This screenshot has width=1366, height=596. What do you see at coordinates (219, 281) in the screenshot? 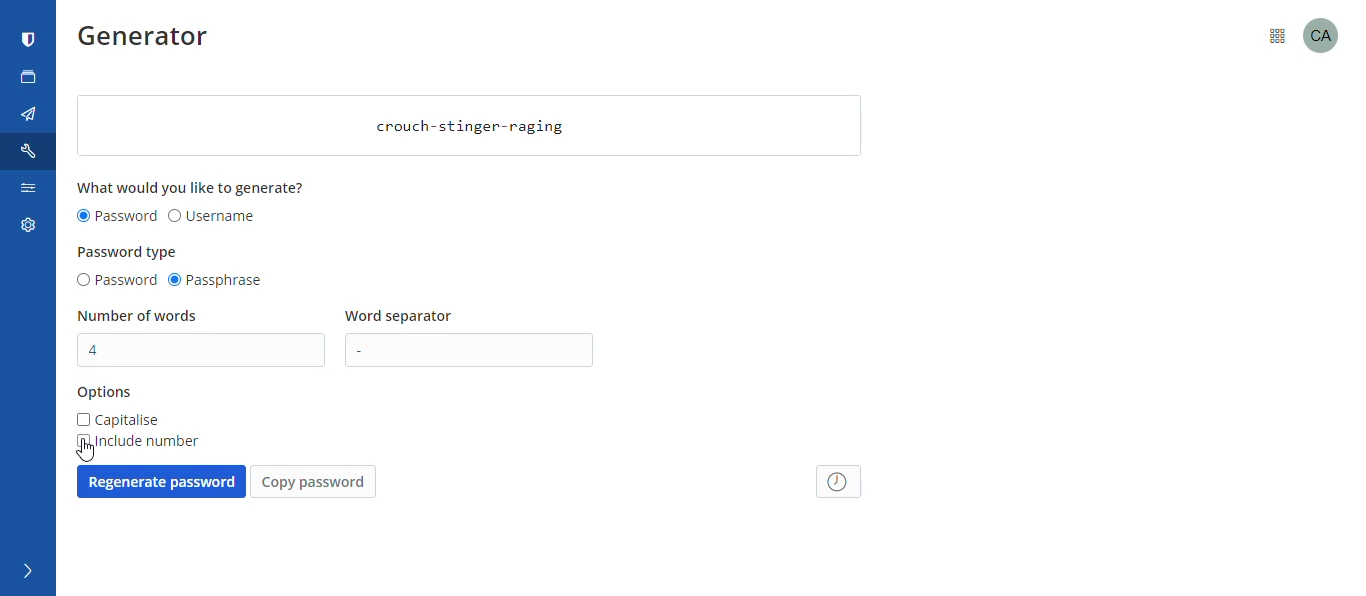
I see `passphrase radio button` at bounding box center [219, 281].